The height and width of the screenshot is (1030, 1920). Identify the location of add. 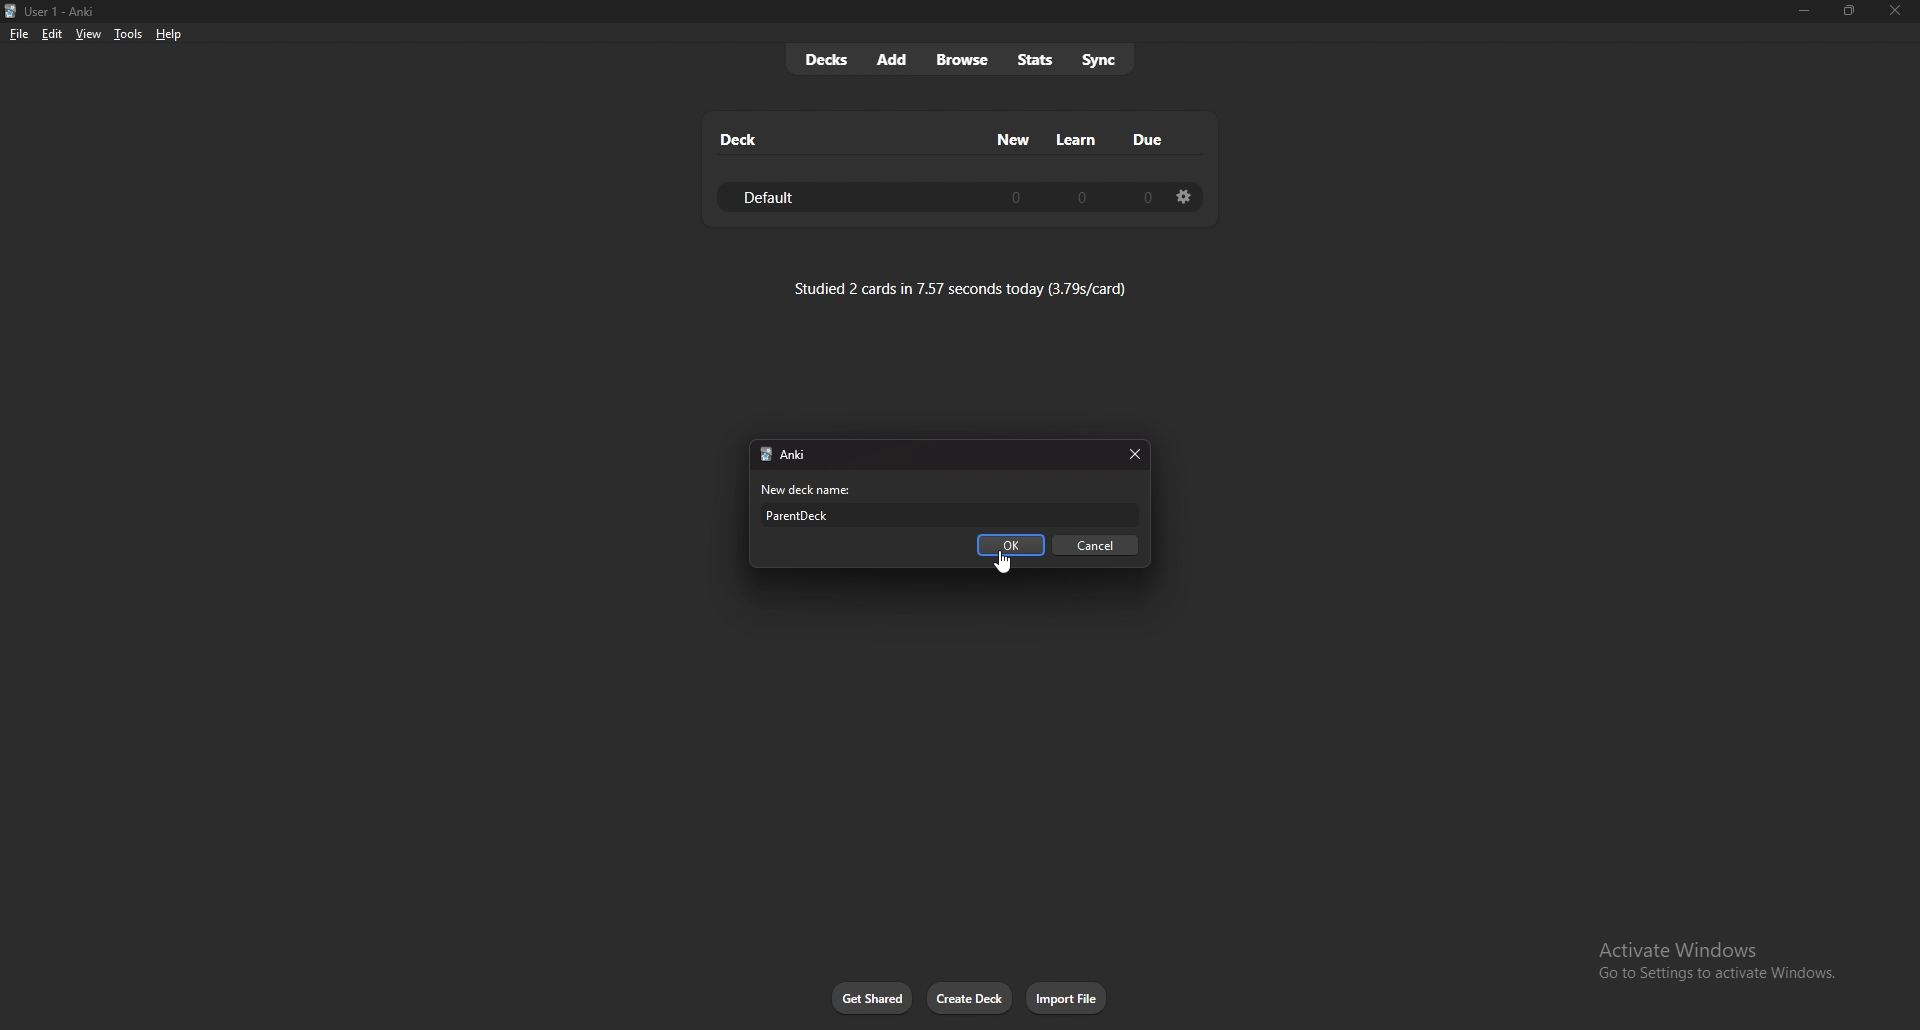
(893, 59).